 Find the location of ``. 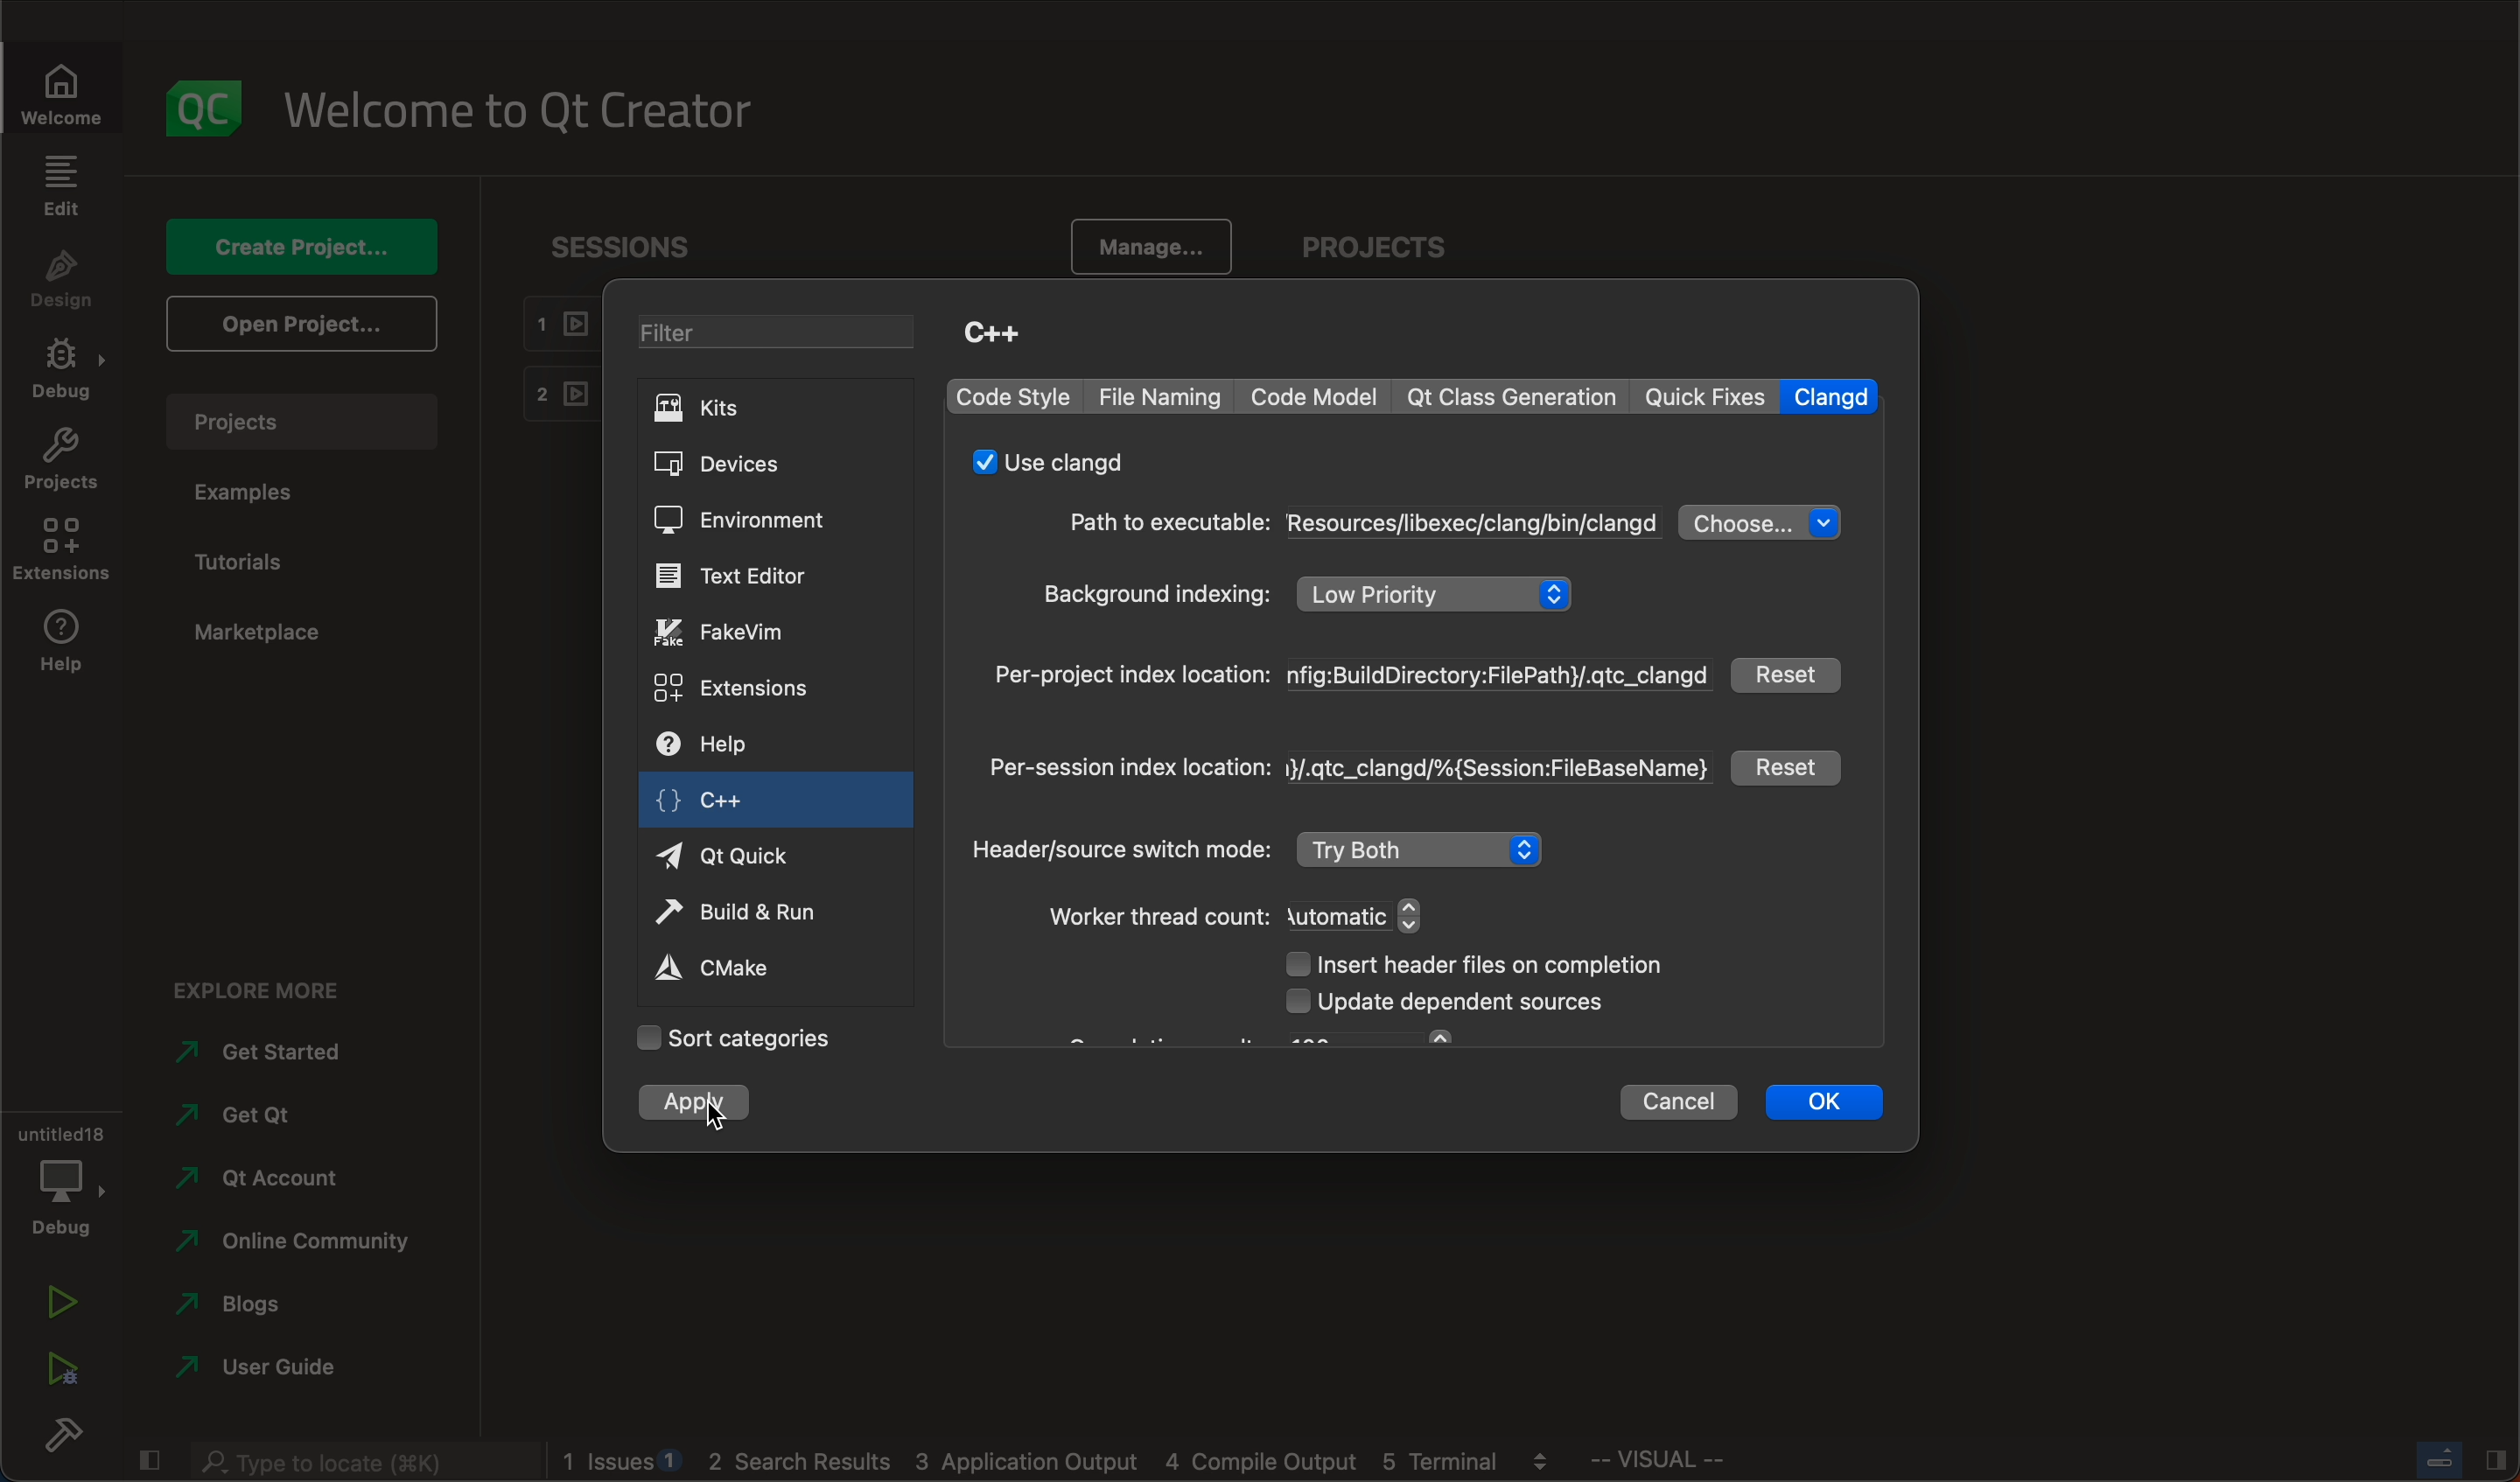

 is located at coordinates (2465, 1460).